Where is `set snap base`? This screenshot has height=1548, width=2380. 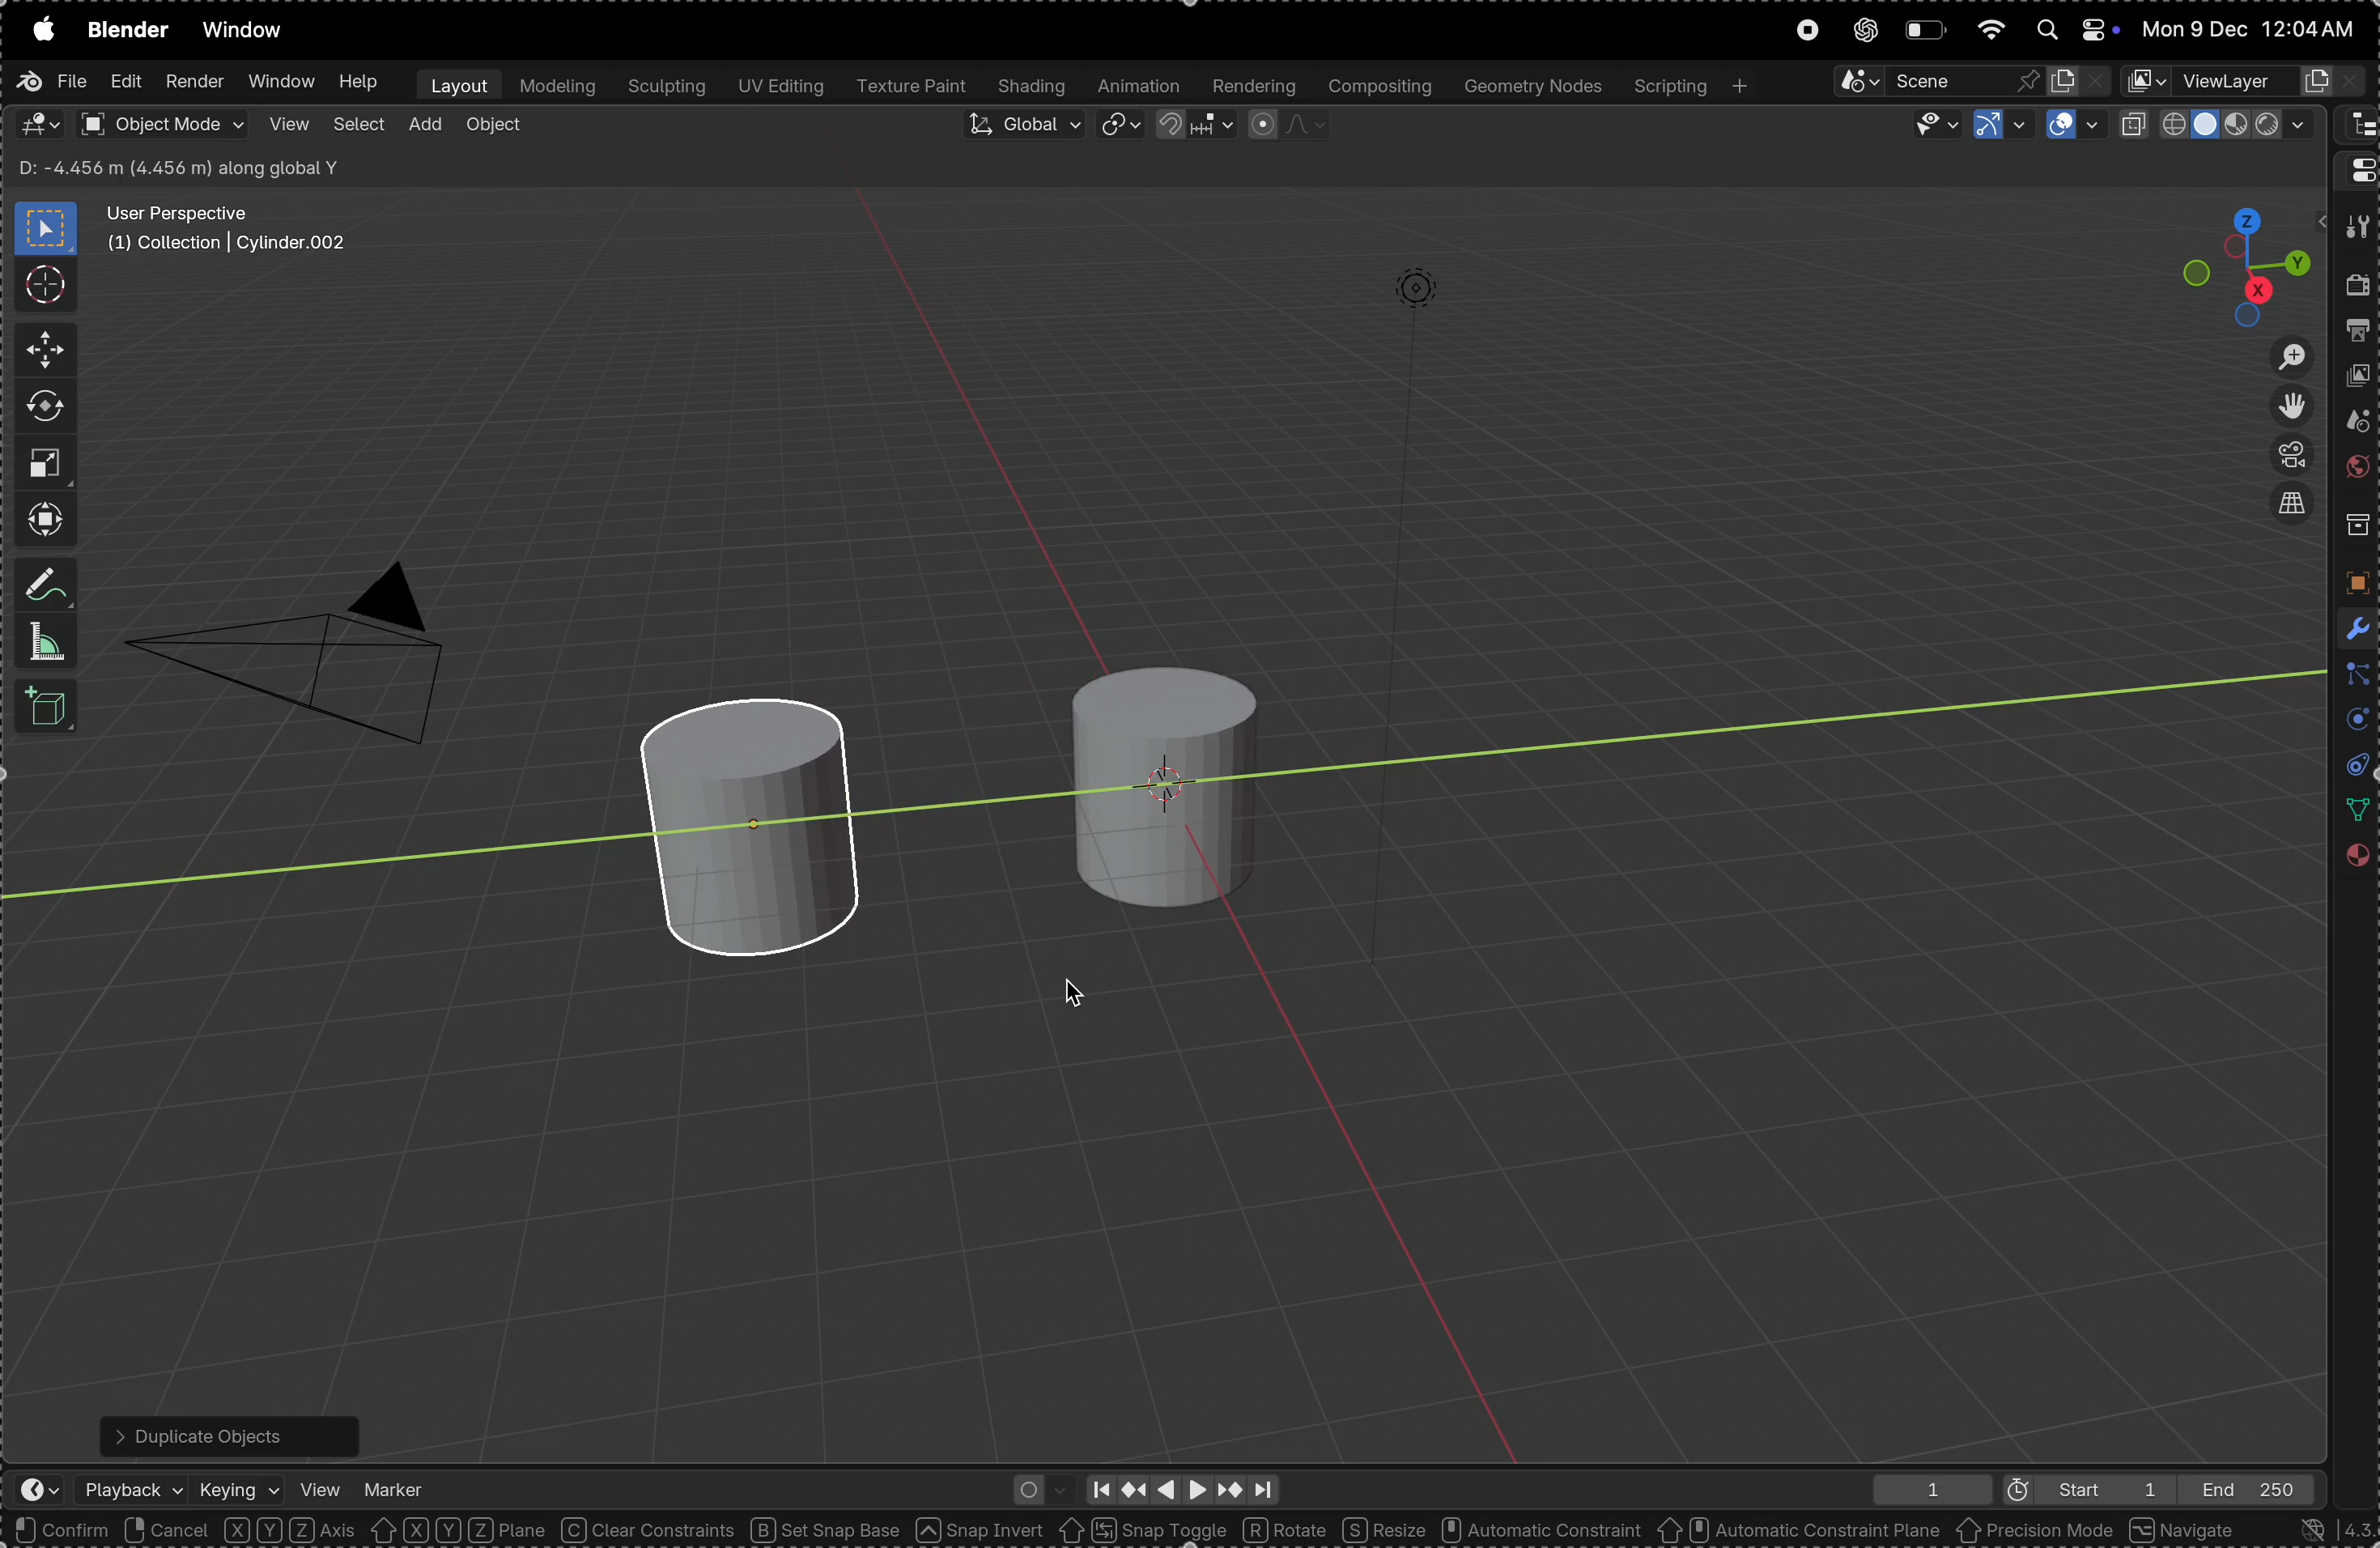
set snap base is located at coordinates (833, 1530).